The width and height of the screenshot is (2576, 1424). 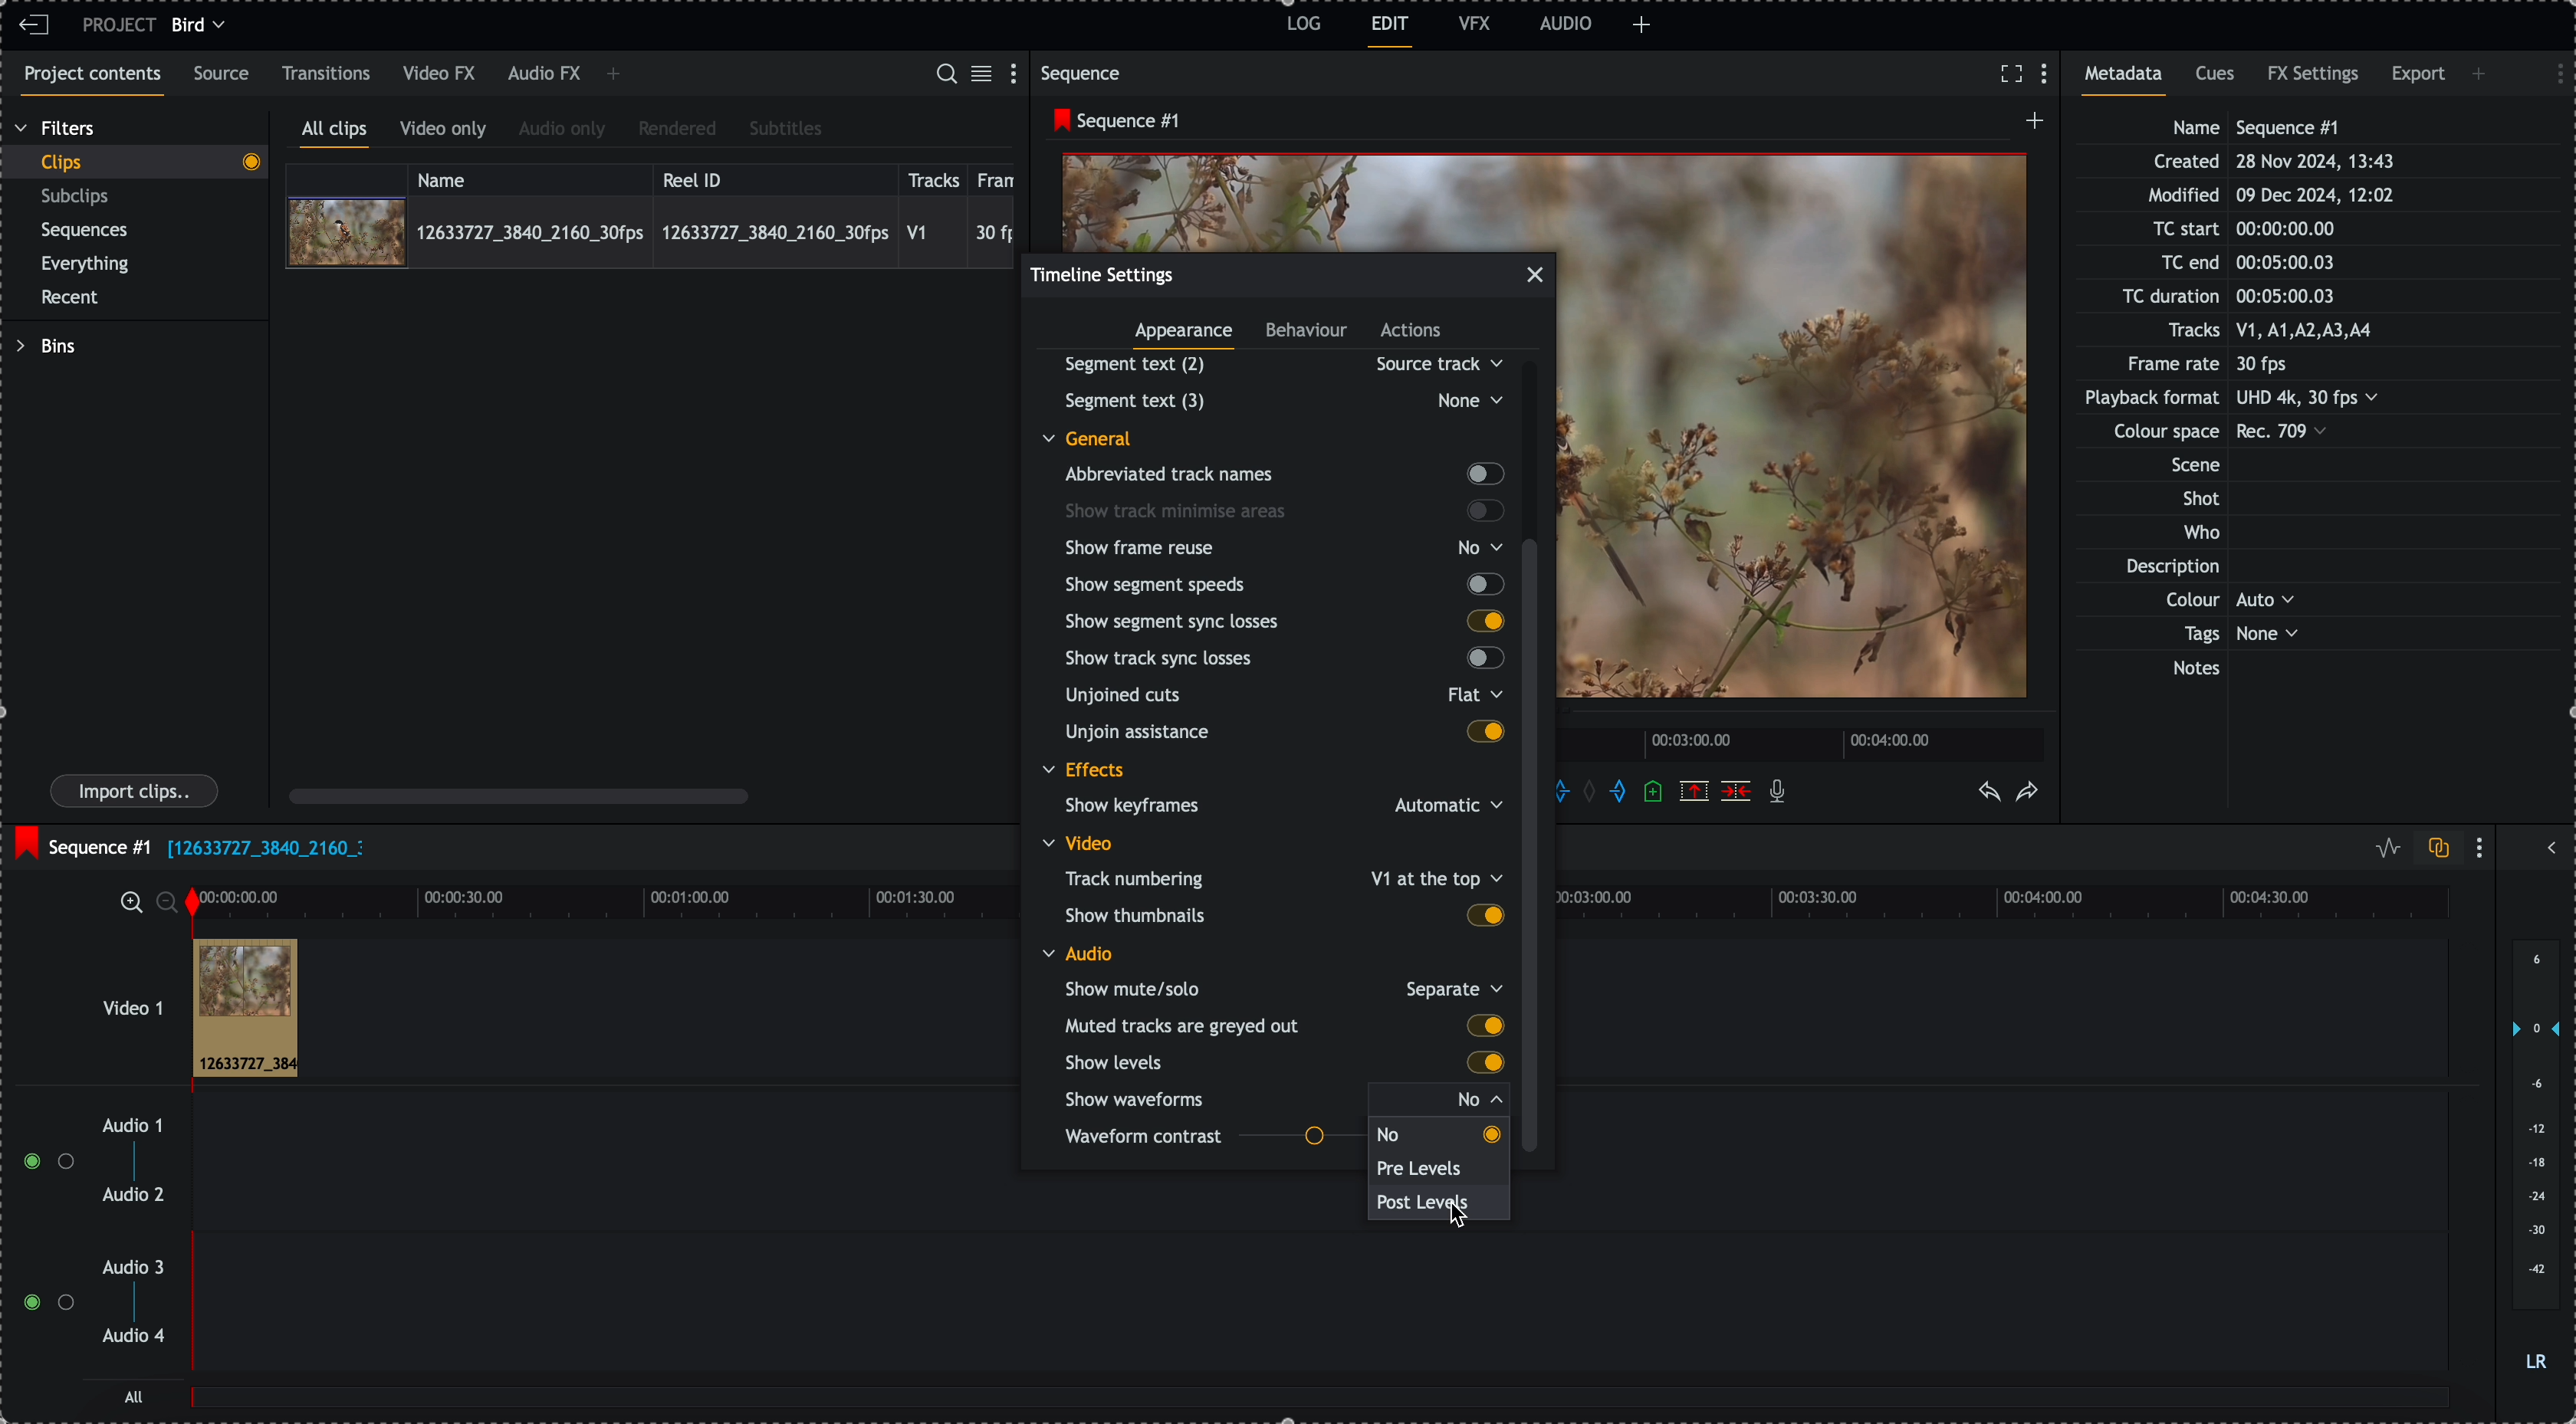 What do you see at coordinates (1425, 1170) in the screenshot?
I see `pre levels` at bounding box center [1425, 1170].